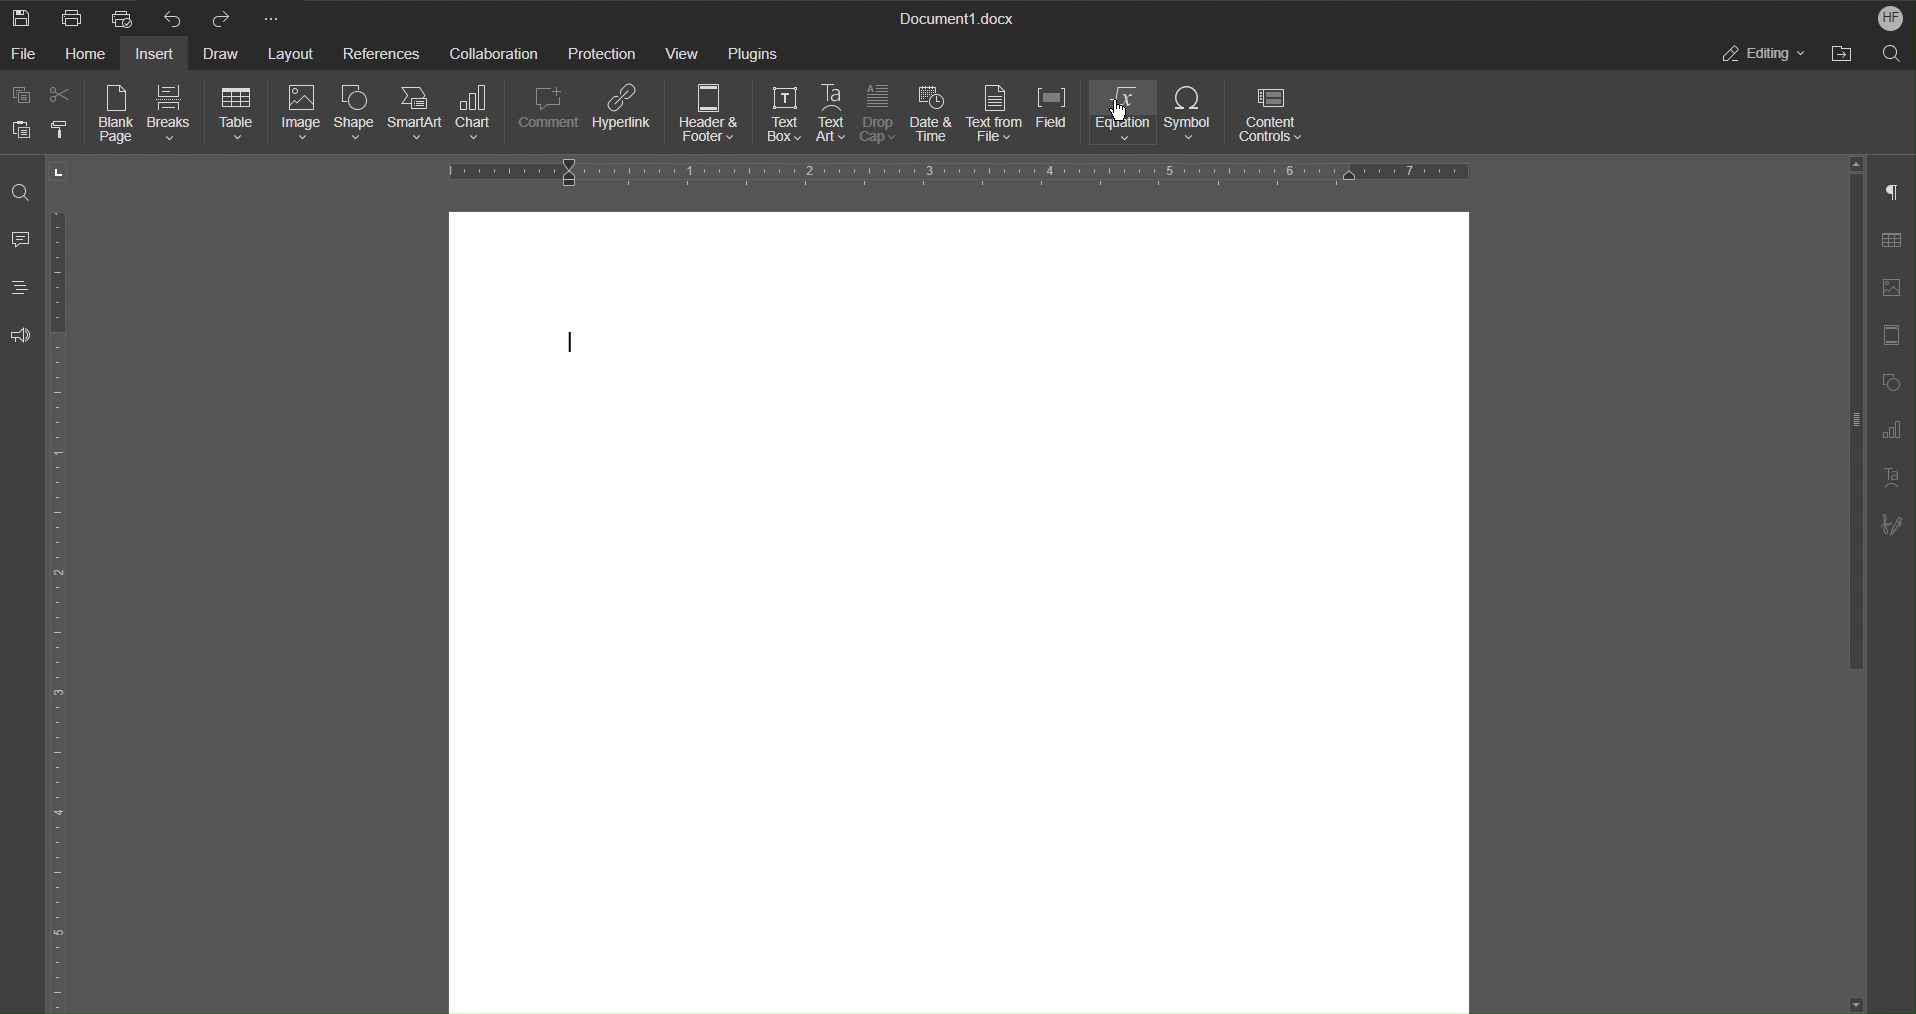 This screenshot has width=1916, height=1014. What do you see at coordinates (75, 19) in the screenshot?
I see `Print` at bounding box center [75, 19].